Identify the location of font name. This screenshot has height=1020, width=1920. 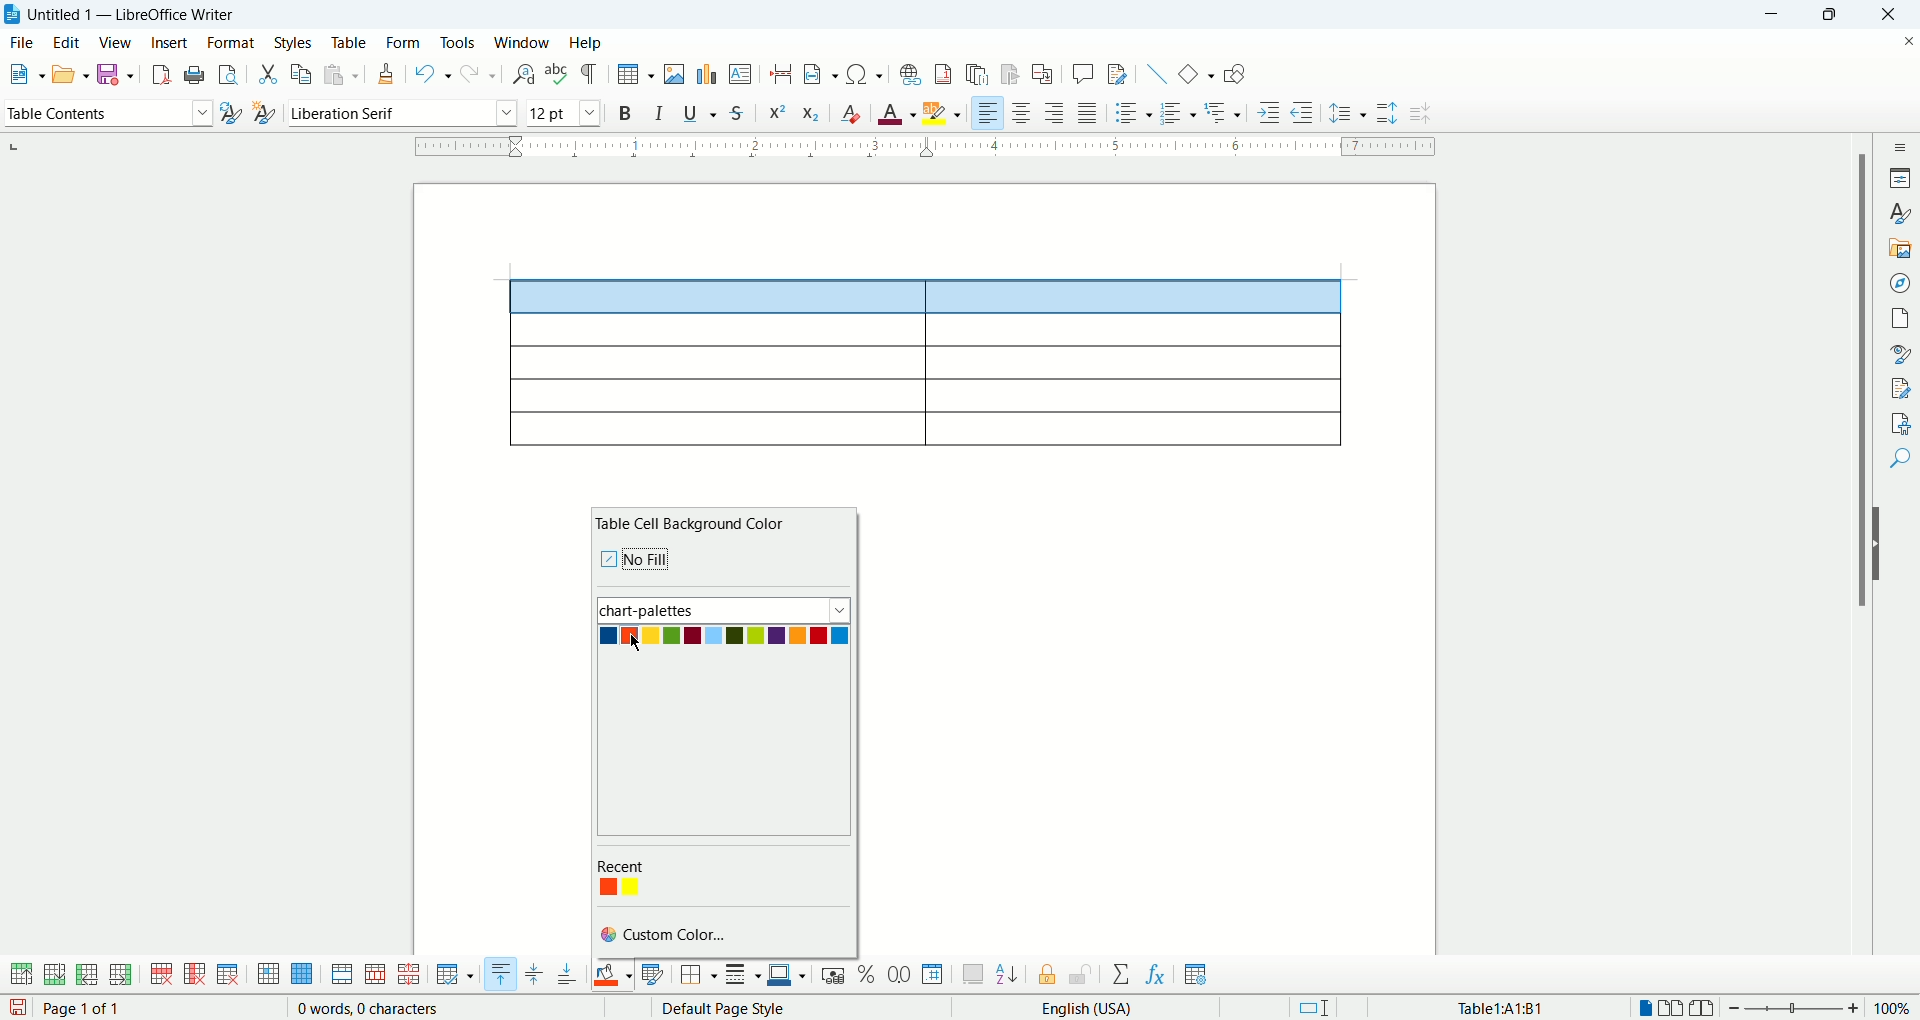
(400, 113).